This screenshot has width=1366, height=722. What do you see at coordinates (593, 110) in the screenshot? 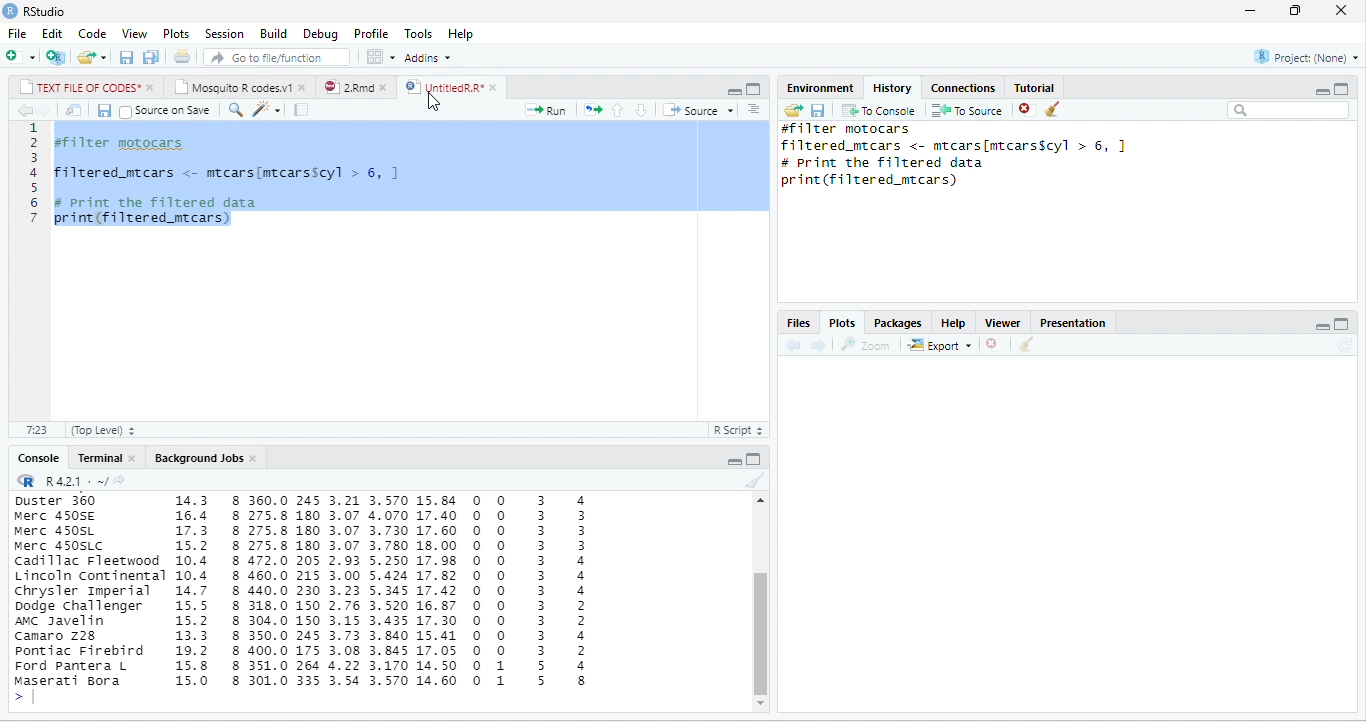
I see `rerun` at bounding box center [593, 110].